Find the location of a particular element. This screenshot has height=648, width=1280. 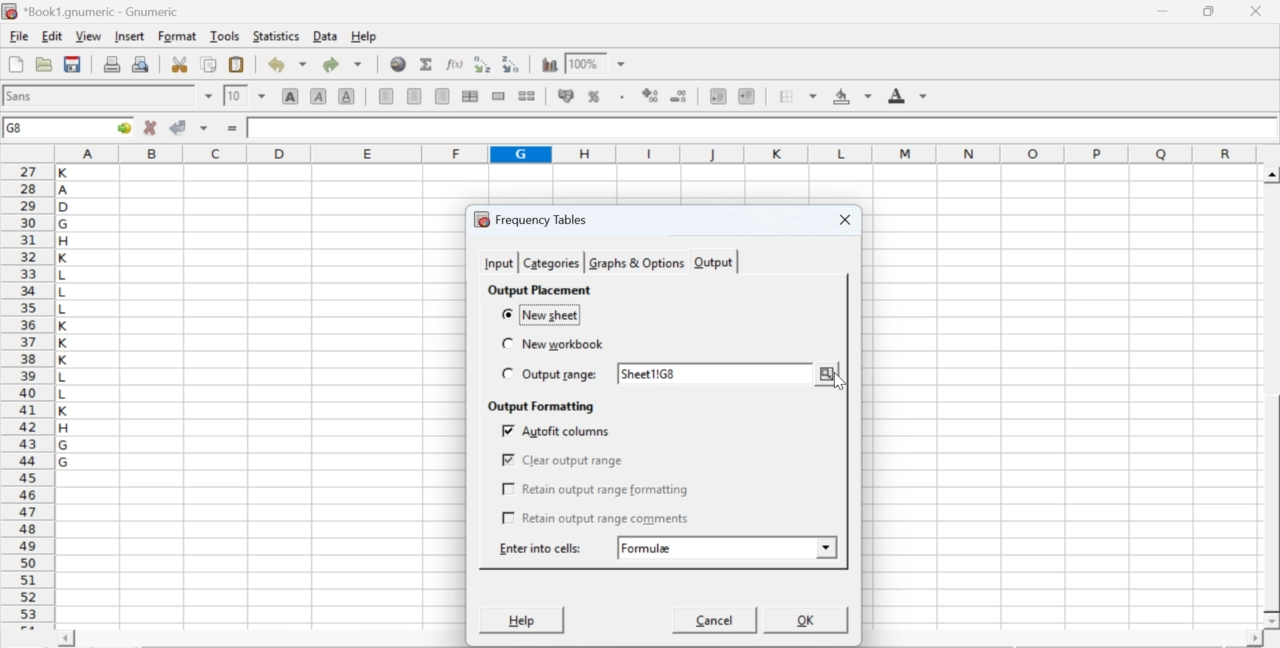

sheet1!G8 is located at coordinates (652, 375).